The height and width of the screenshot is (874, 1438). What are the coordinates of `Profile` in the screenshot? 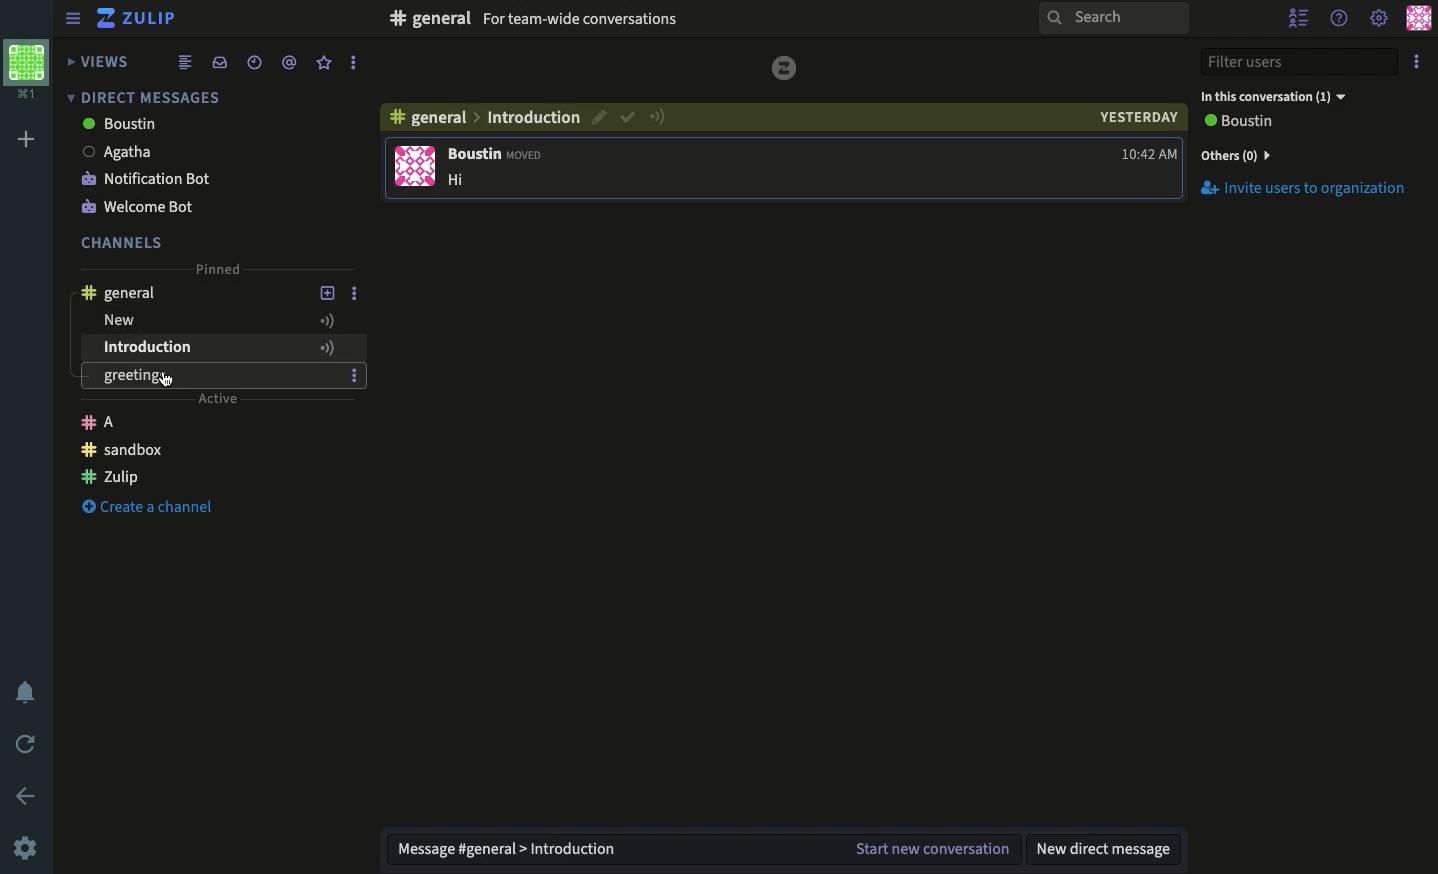 It's located at (1418, 18).